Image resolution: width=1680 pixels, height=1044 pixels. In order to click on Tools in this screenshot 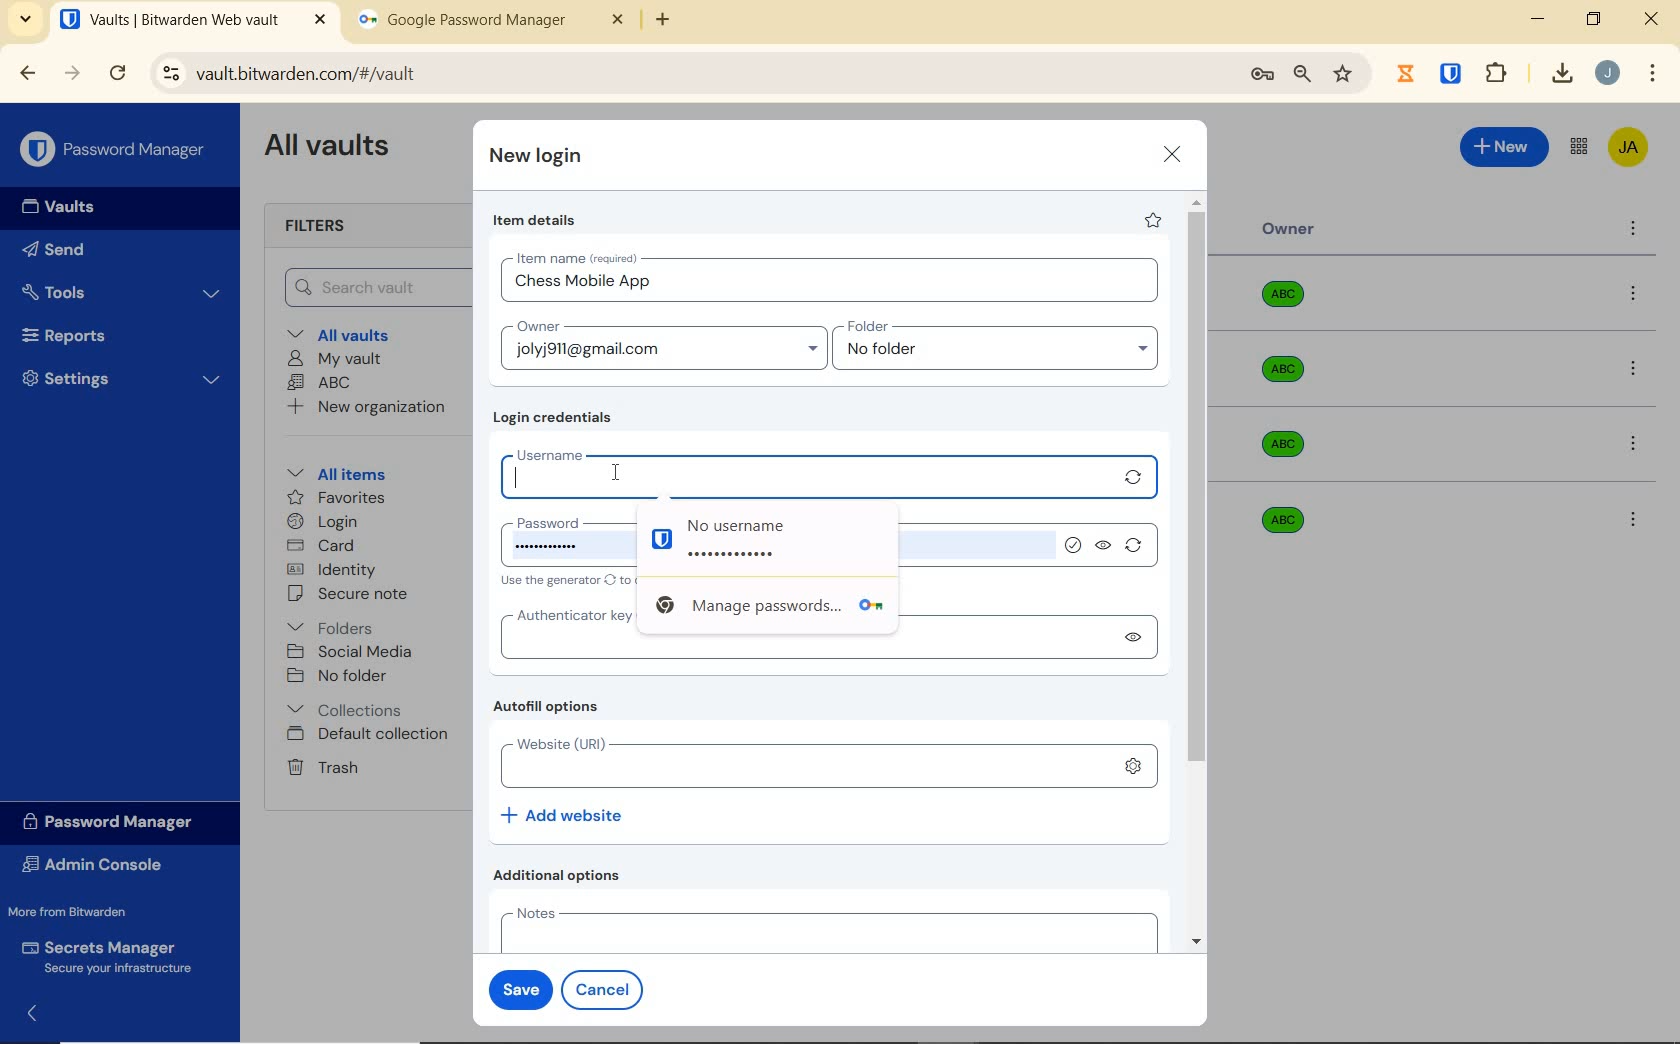, I will do `click(121, 293)`.